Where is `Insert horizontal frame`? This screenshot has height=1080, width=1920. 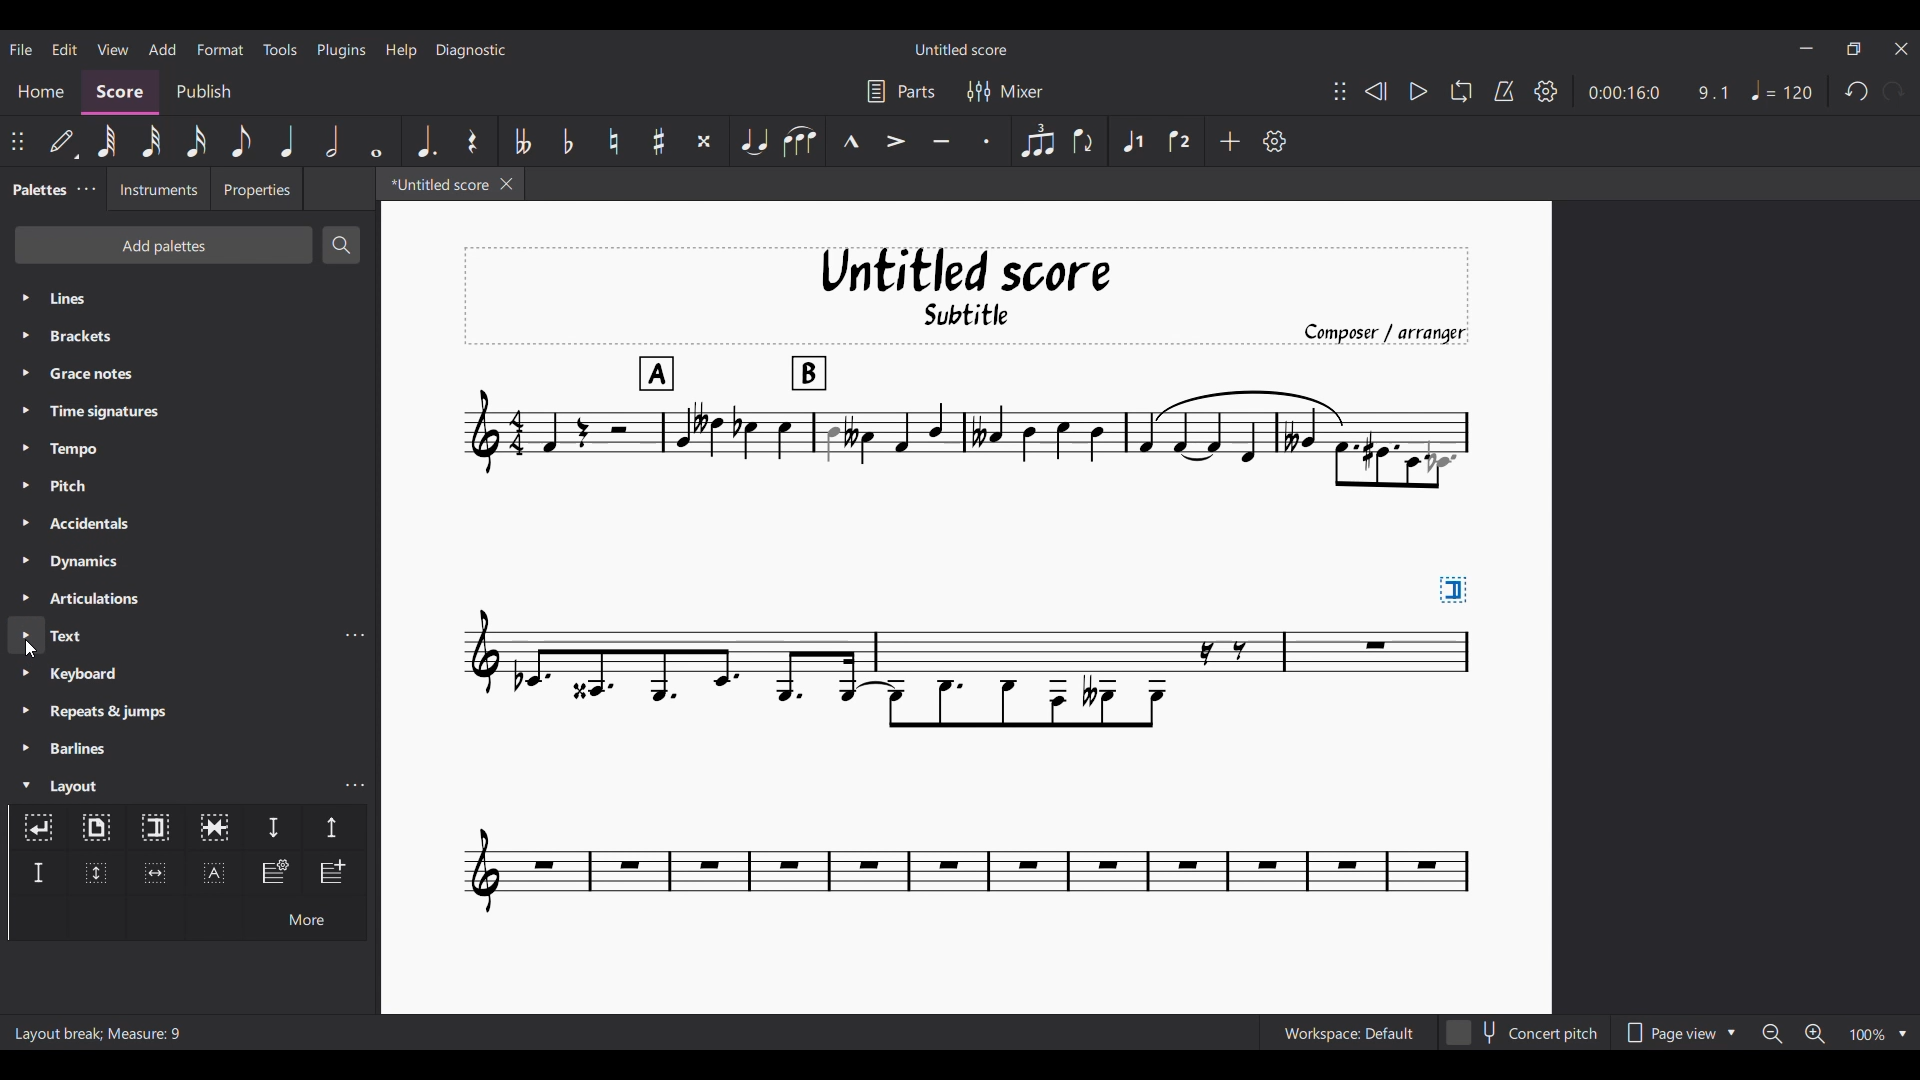
Insert horizontal frame is located at coordinates (155, 873).